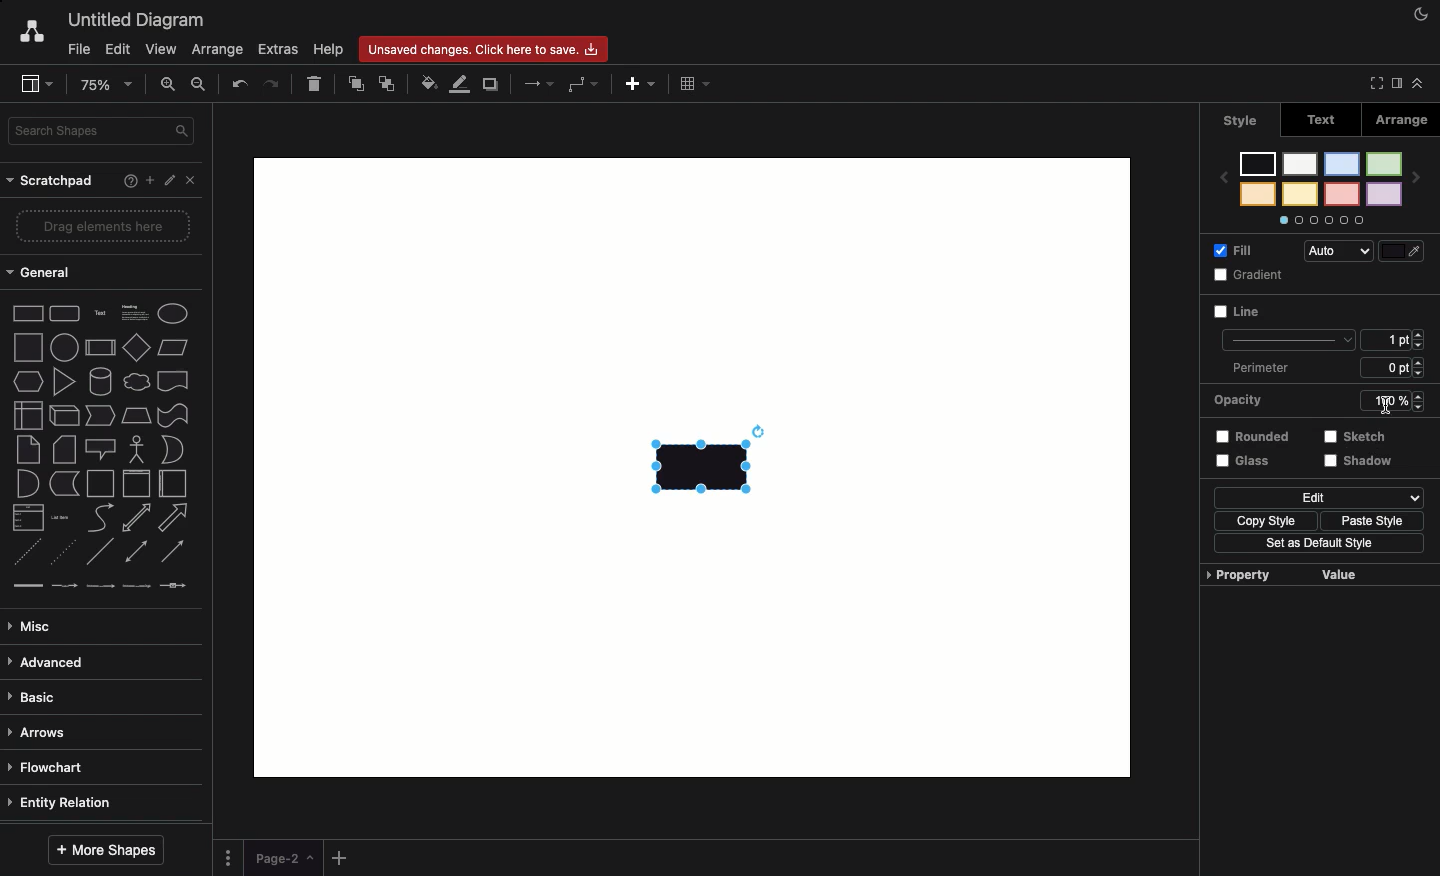 This screenshot has height=876, width=1440. Describe the element at coordinates (1244, 316) in the screenshot. I see `Line` at that location.